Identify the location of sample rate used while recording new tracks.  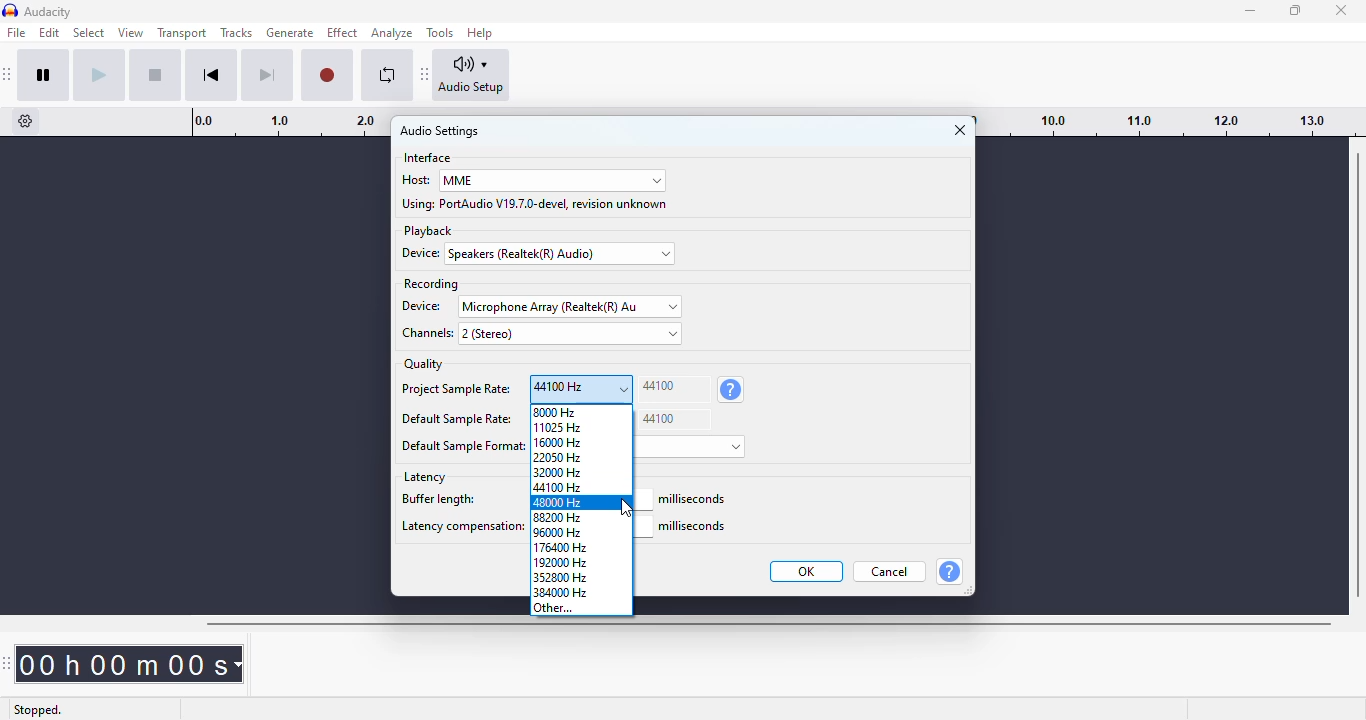
(730, 390).